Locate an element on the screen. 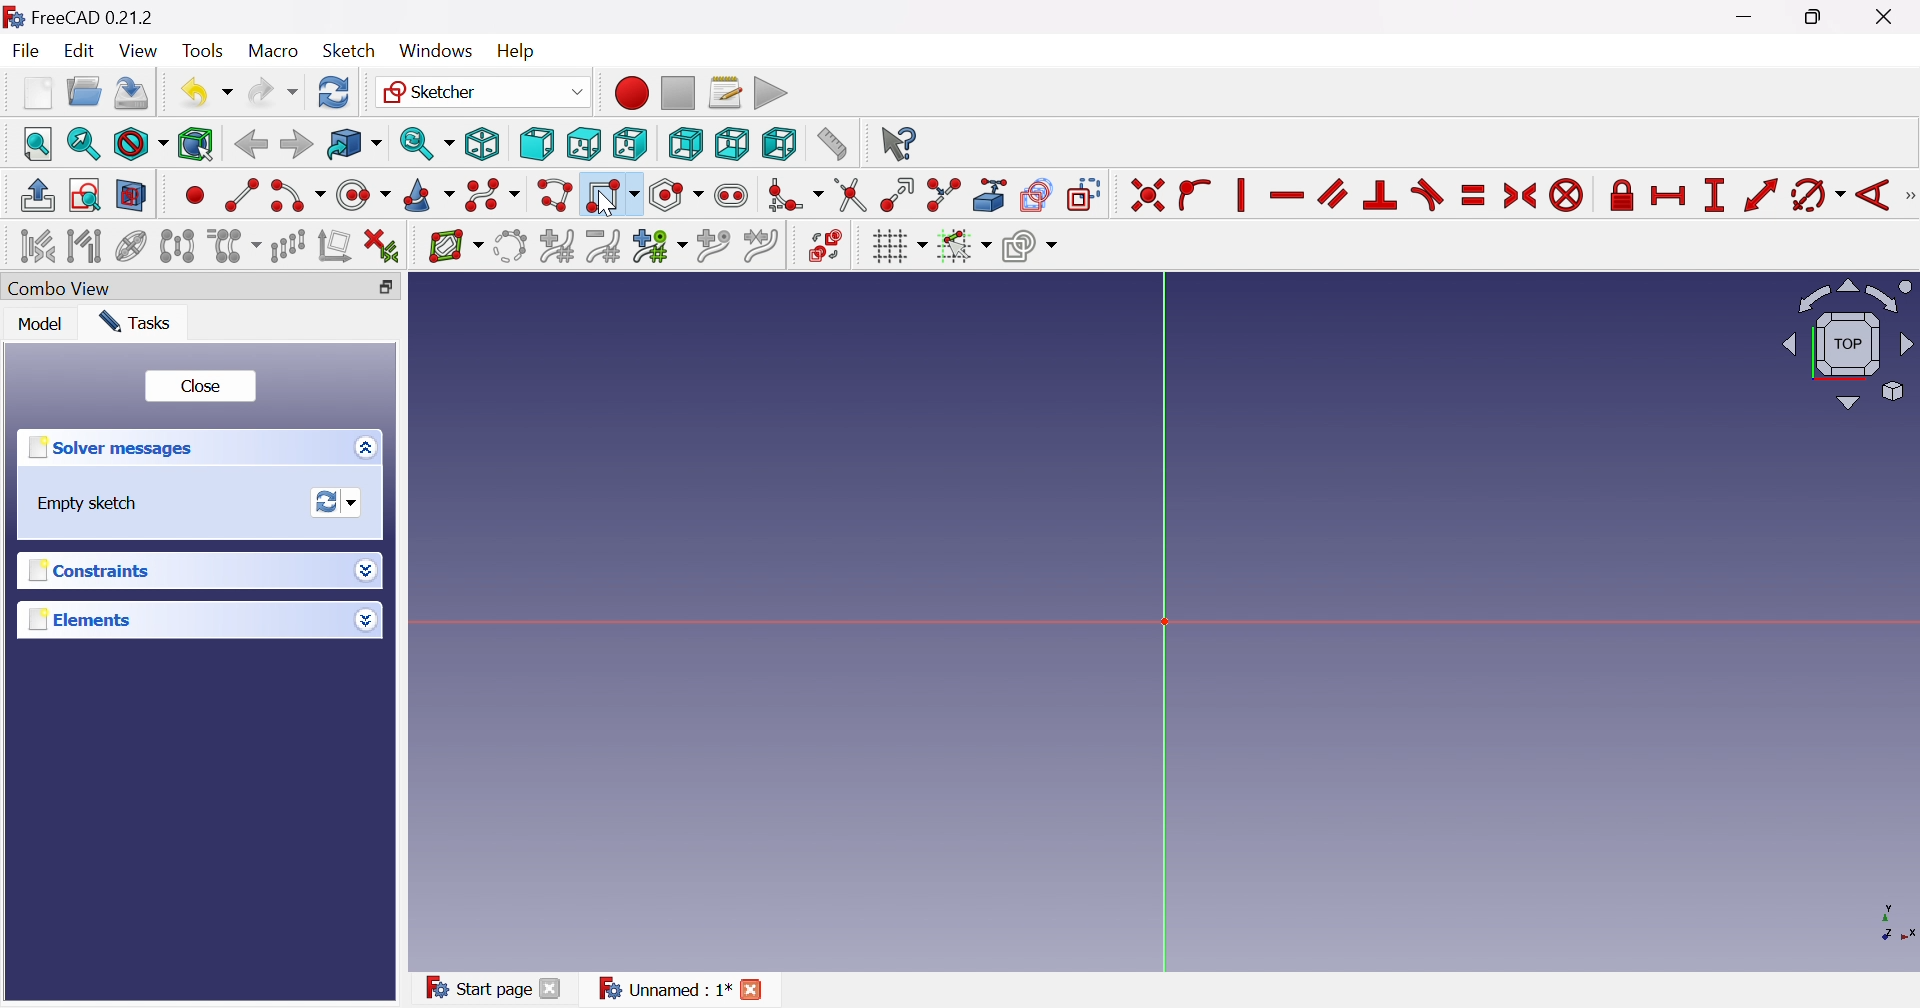 The width and height of the screenshot is (1920, 1008). Sketcher is located at coordinates (483, 91).